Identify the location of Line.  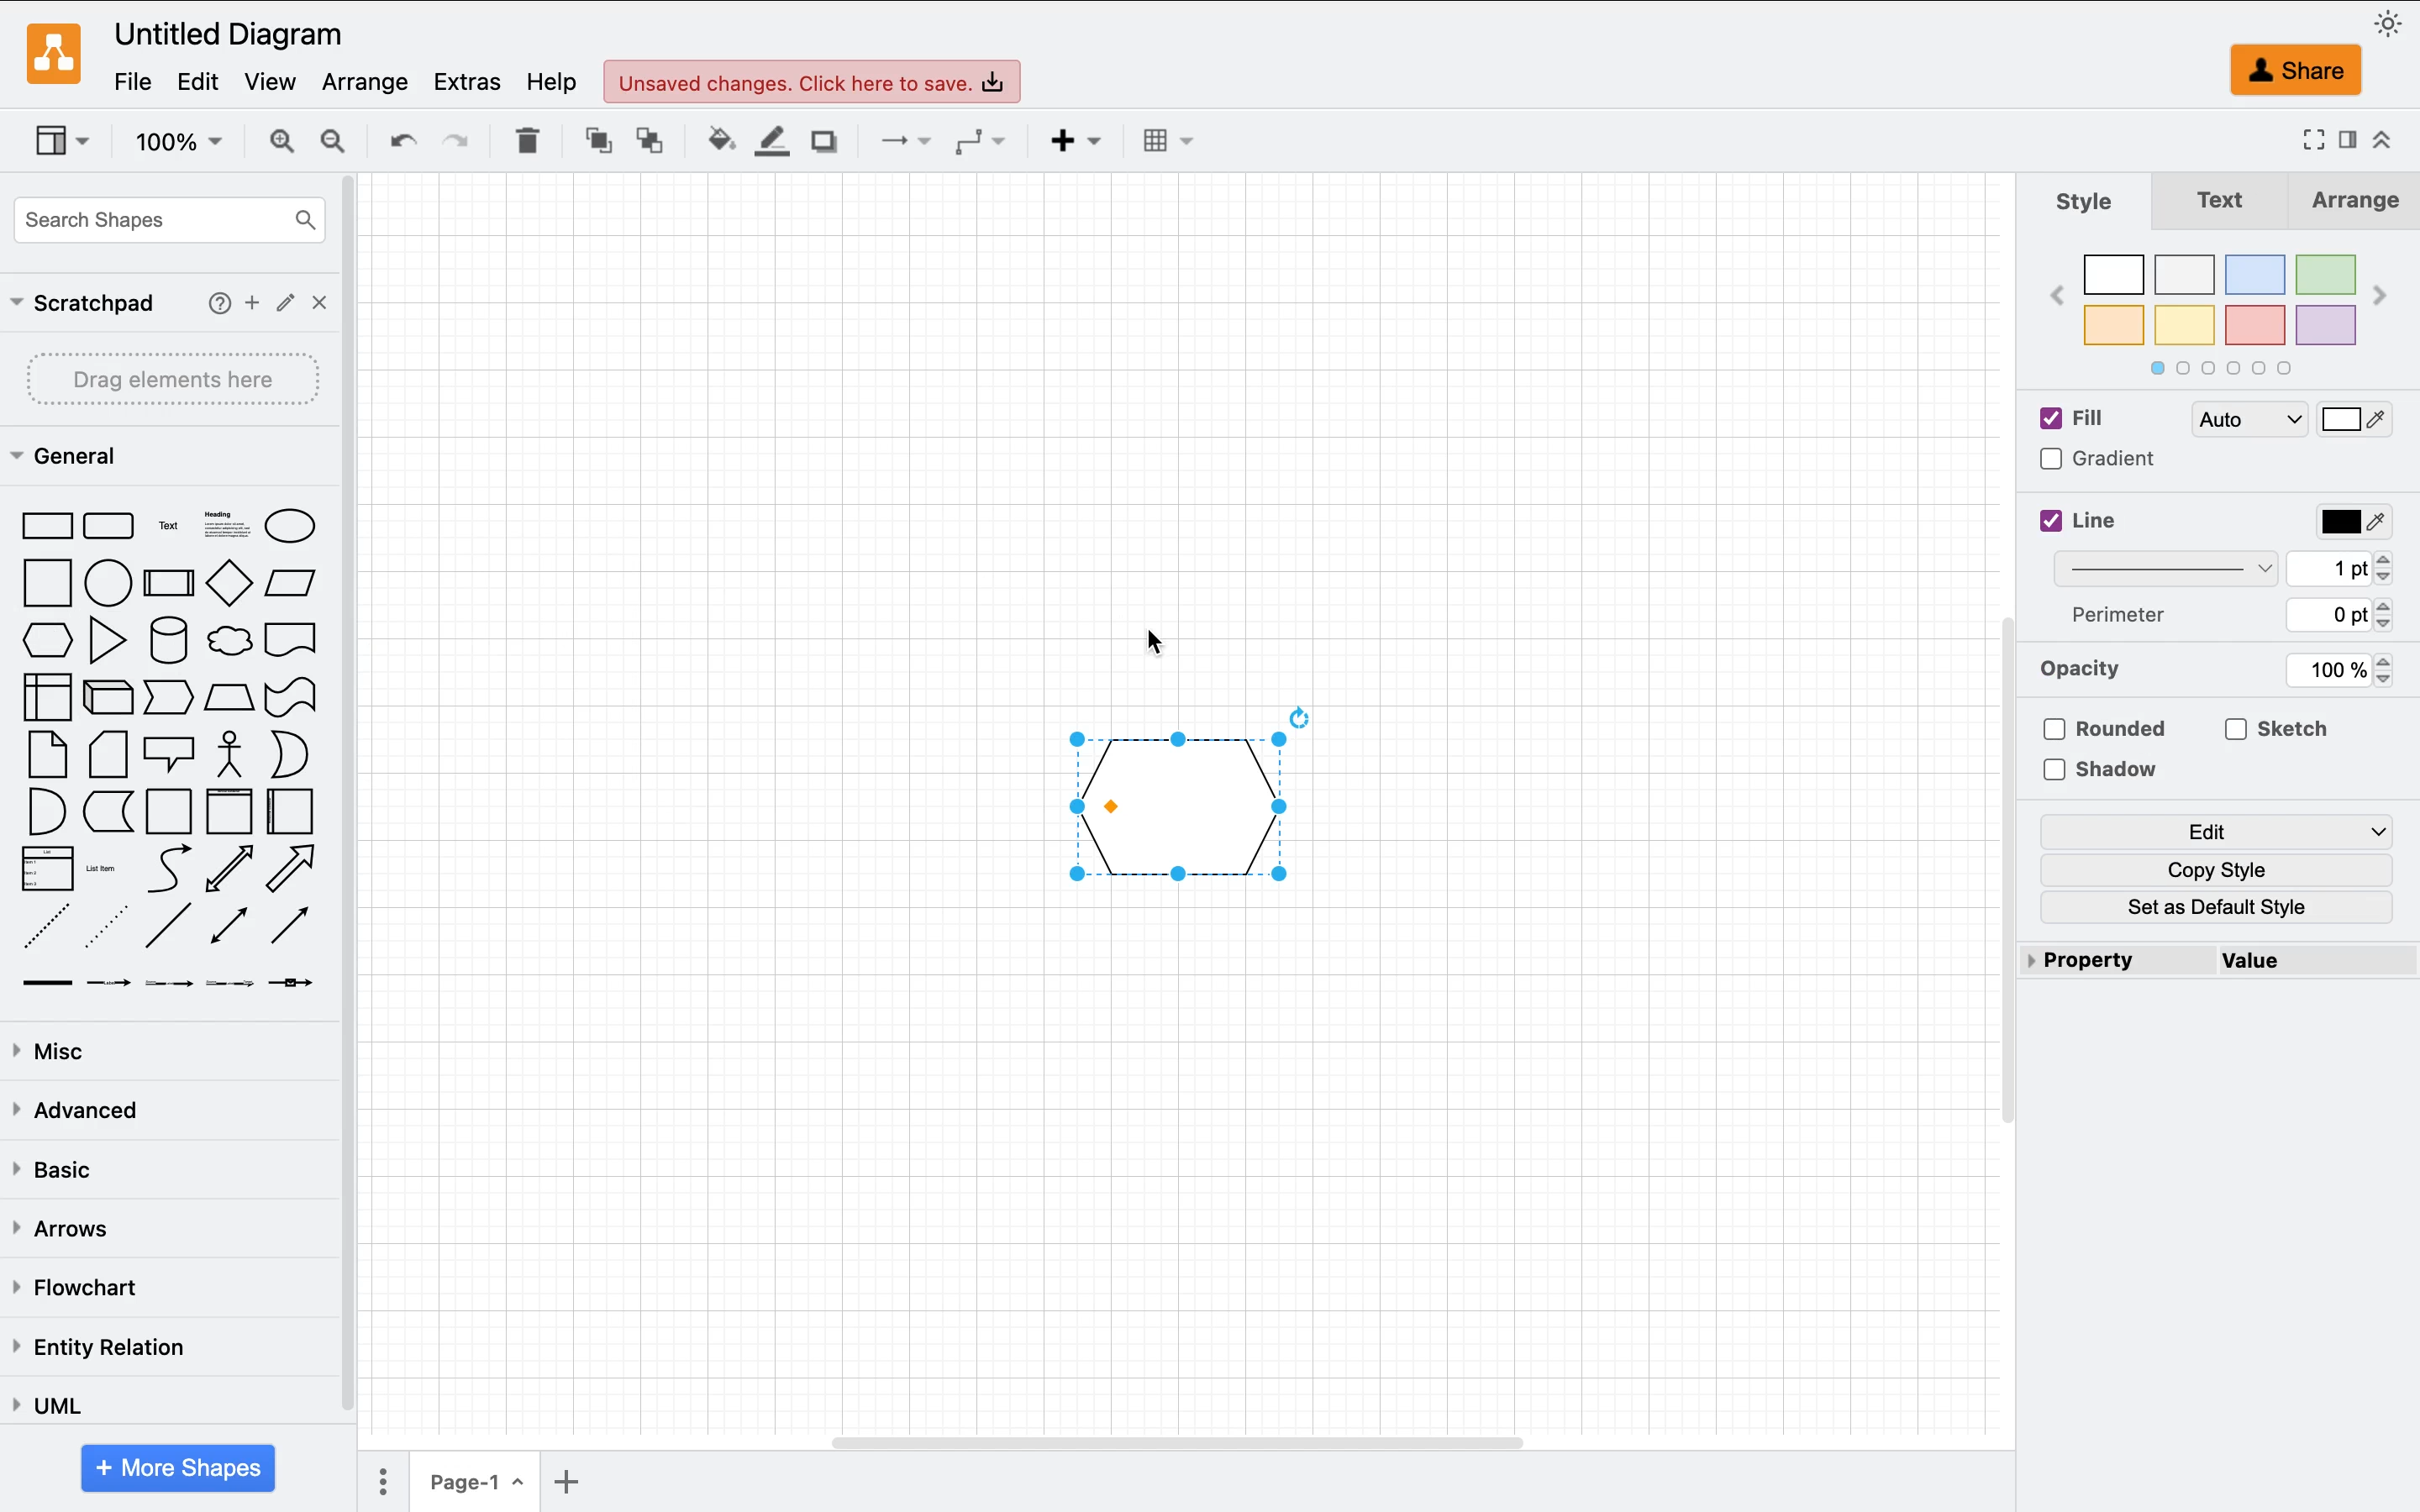
(2090, 524).